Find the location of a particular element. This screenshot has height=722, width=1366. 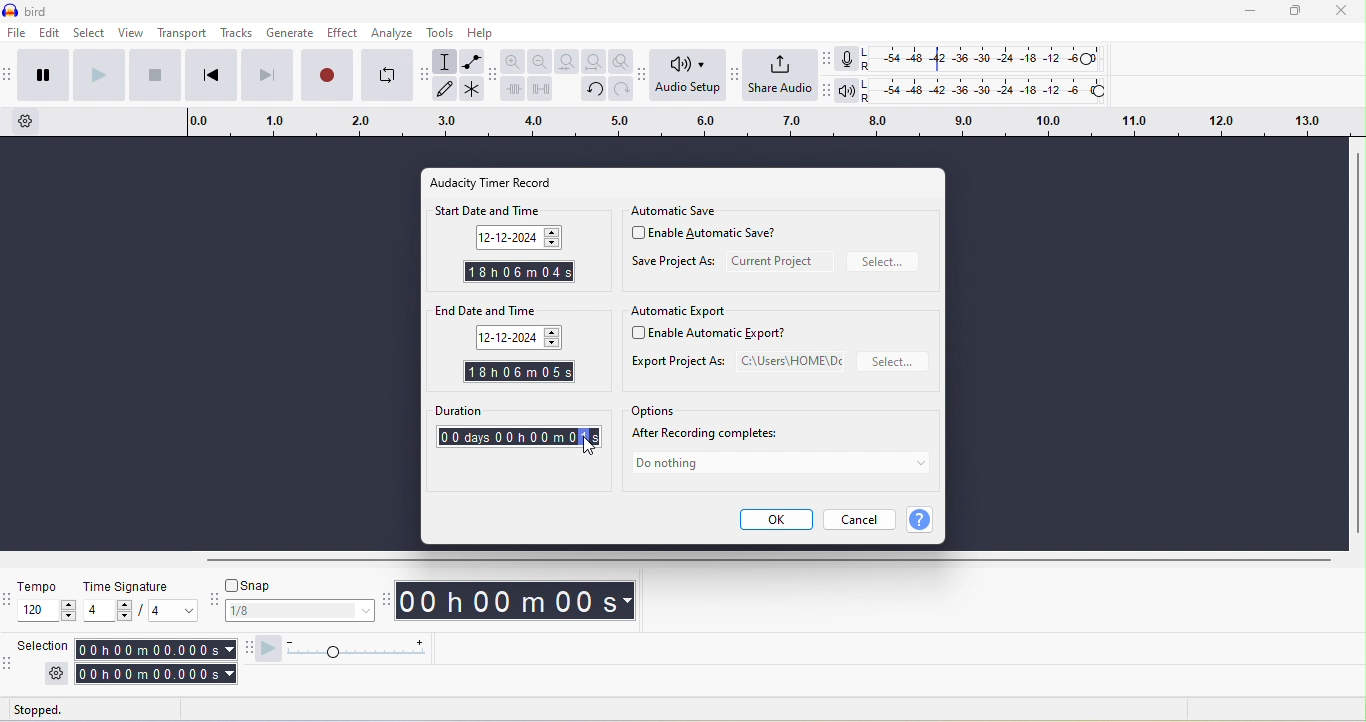

minimize is located at coordinates (1251, 14).